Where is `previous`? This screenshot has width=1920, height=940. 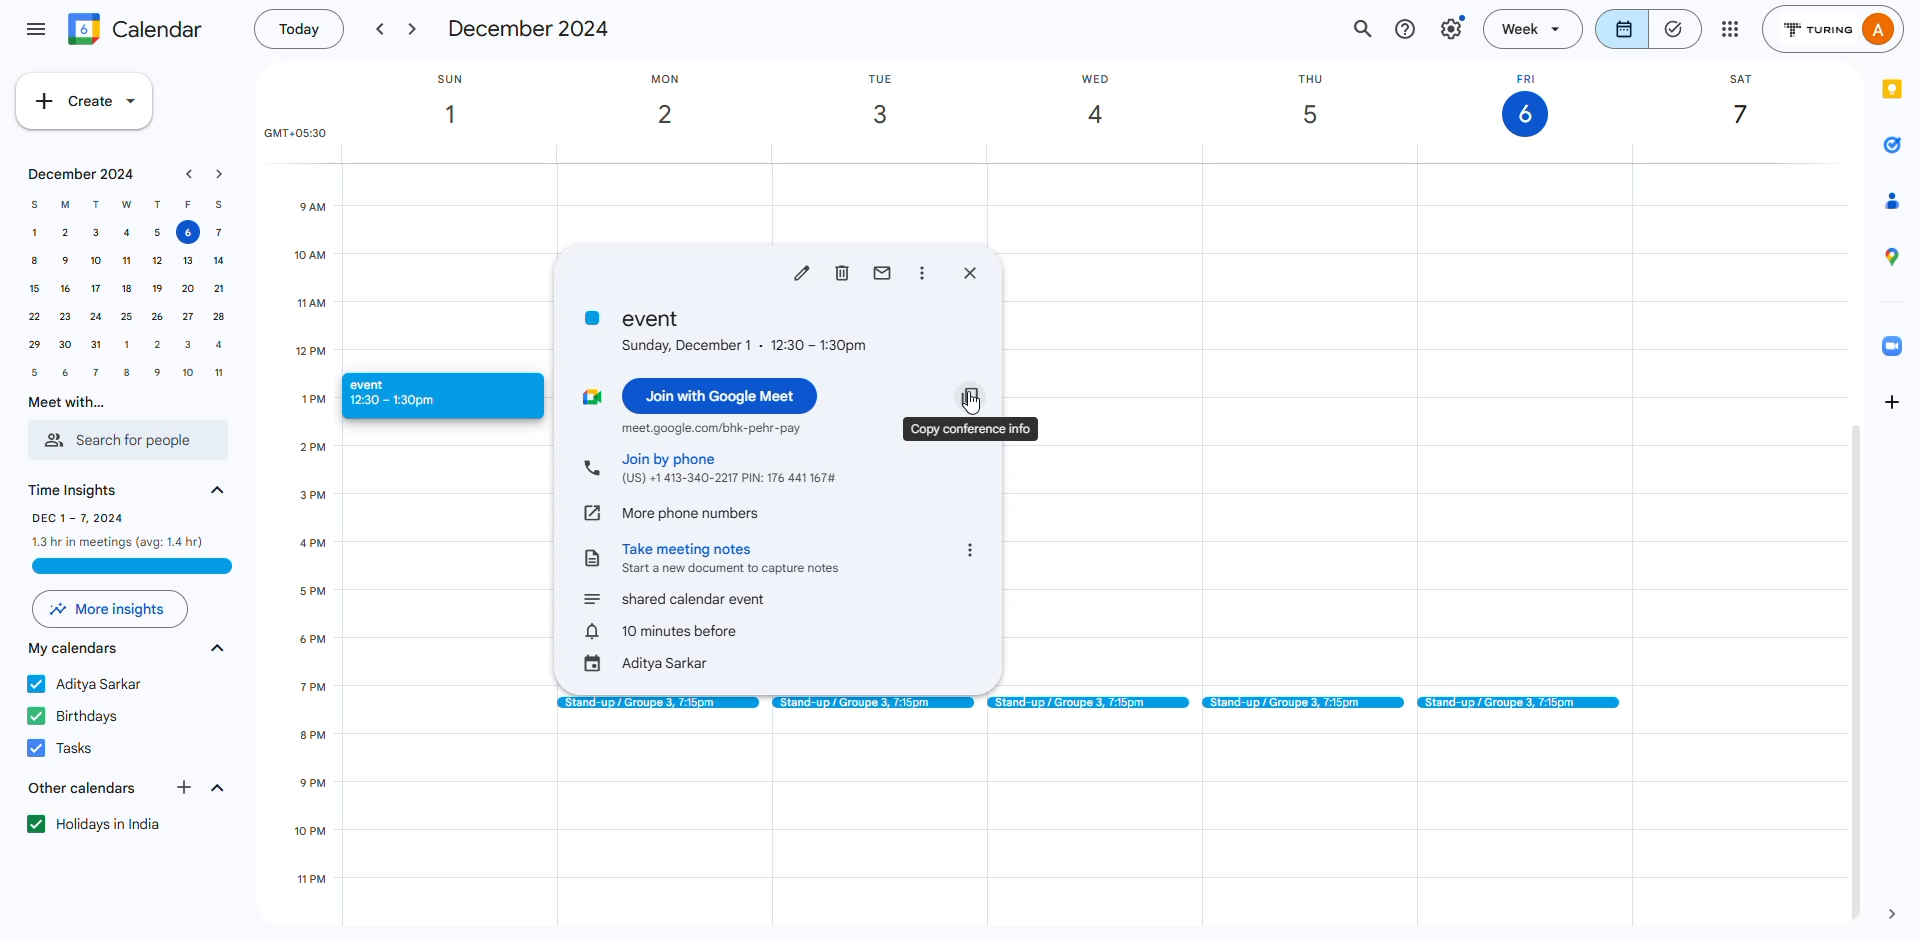
previous is located at coordinates (378, 30).